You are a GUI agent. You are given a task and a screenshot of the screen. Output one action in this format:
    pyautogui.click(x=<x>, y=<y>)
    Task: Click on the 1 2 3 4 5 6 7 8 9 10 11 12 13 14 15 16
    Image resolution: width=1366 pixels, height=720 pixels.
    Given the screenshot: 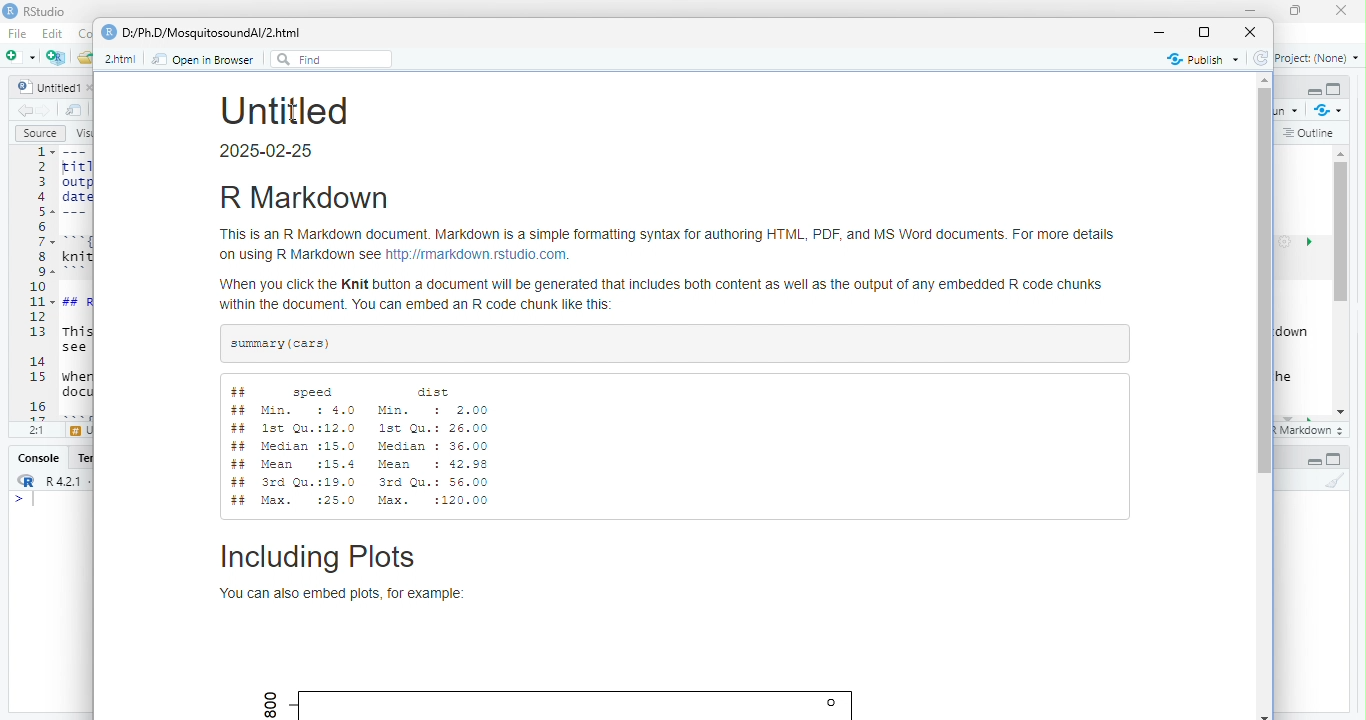 What is the action you would take?
    pyautogui.click(x=39, y=283)
    